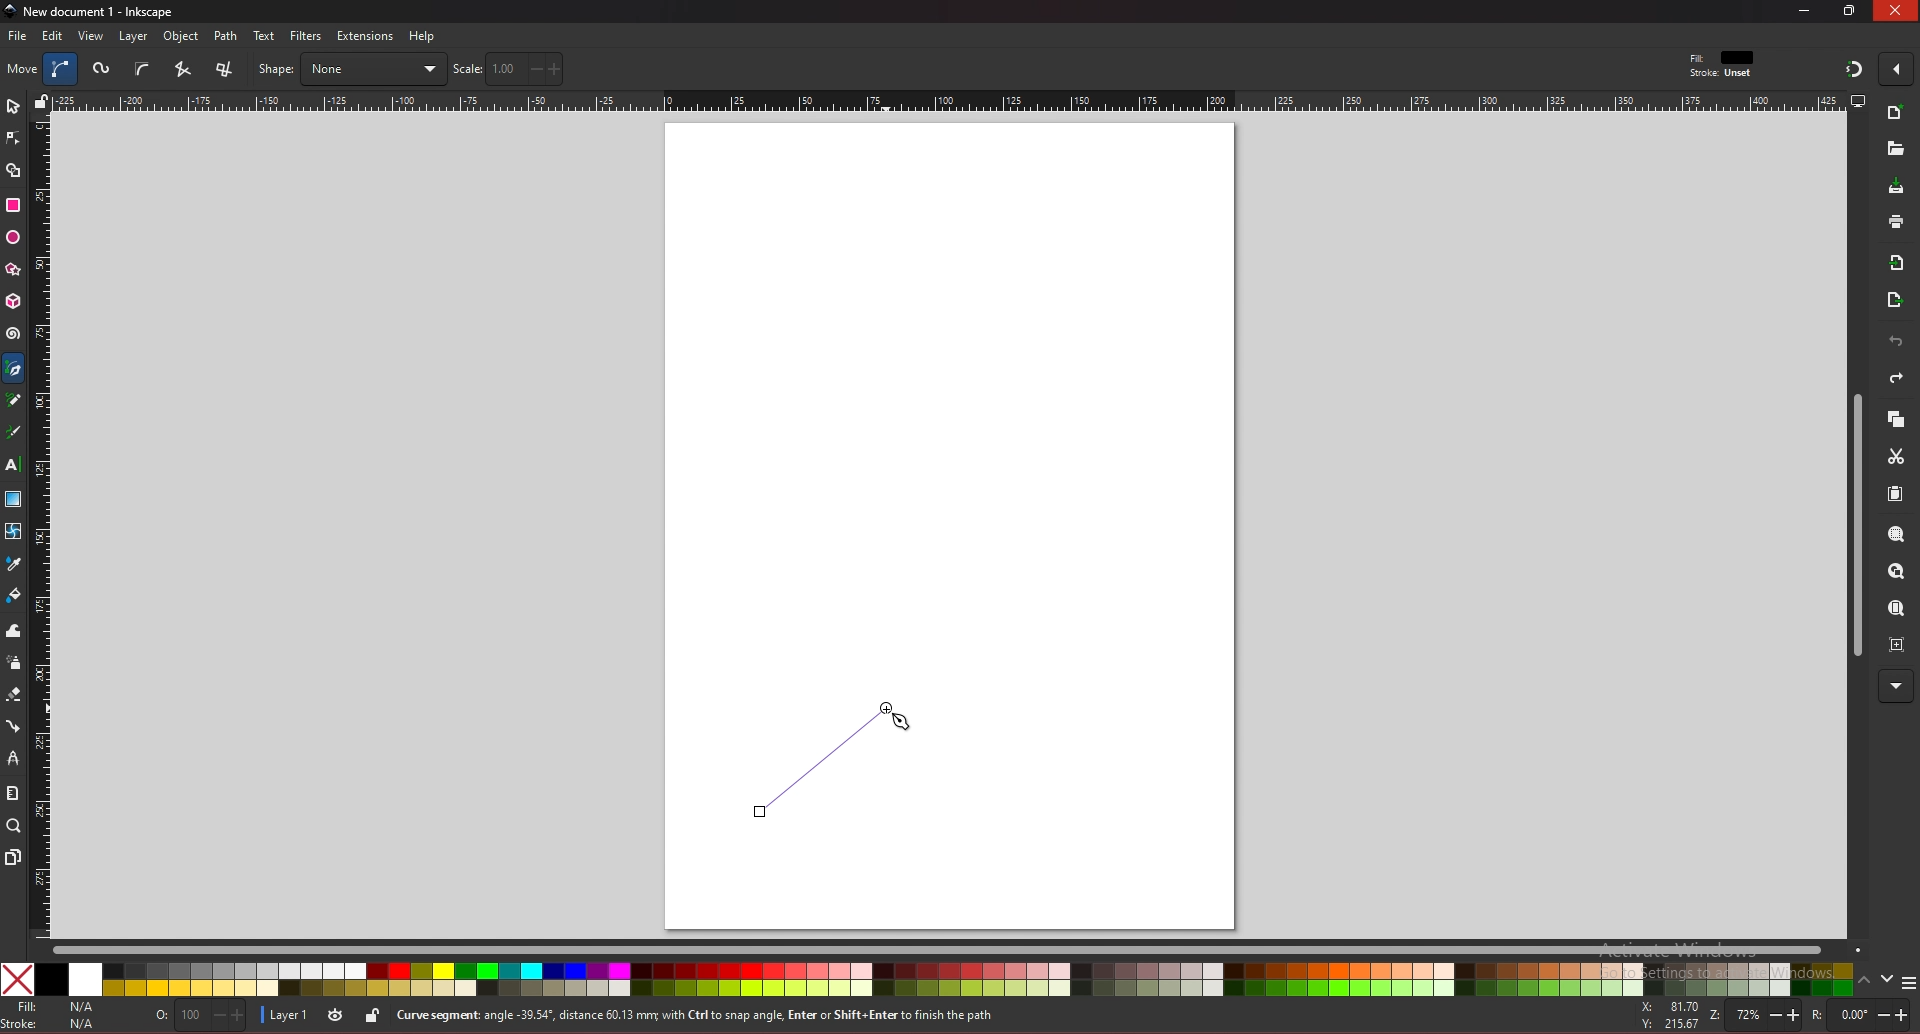 Image resolution: width=1920 pixels, height=1034 pixels. What do you see at coordinates (63, 69) in the screenshot?
I see `bezier curve` at bounding box center [63, 69].